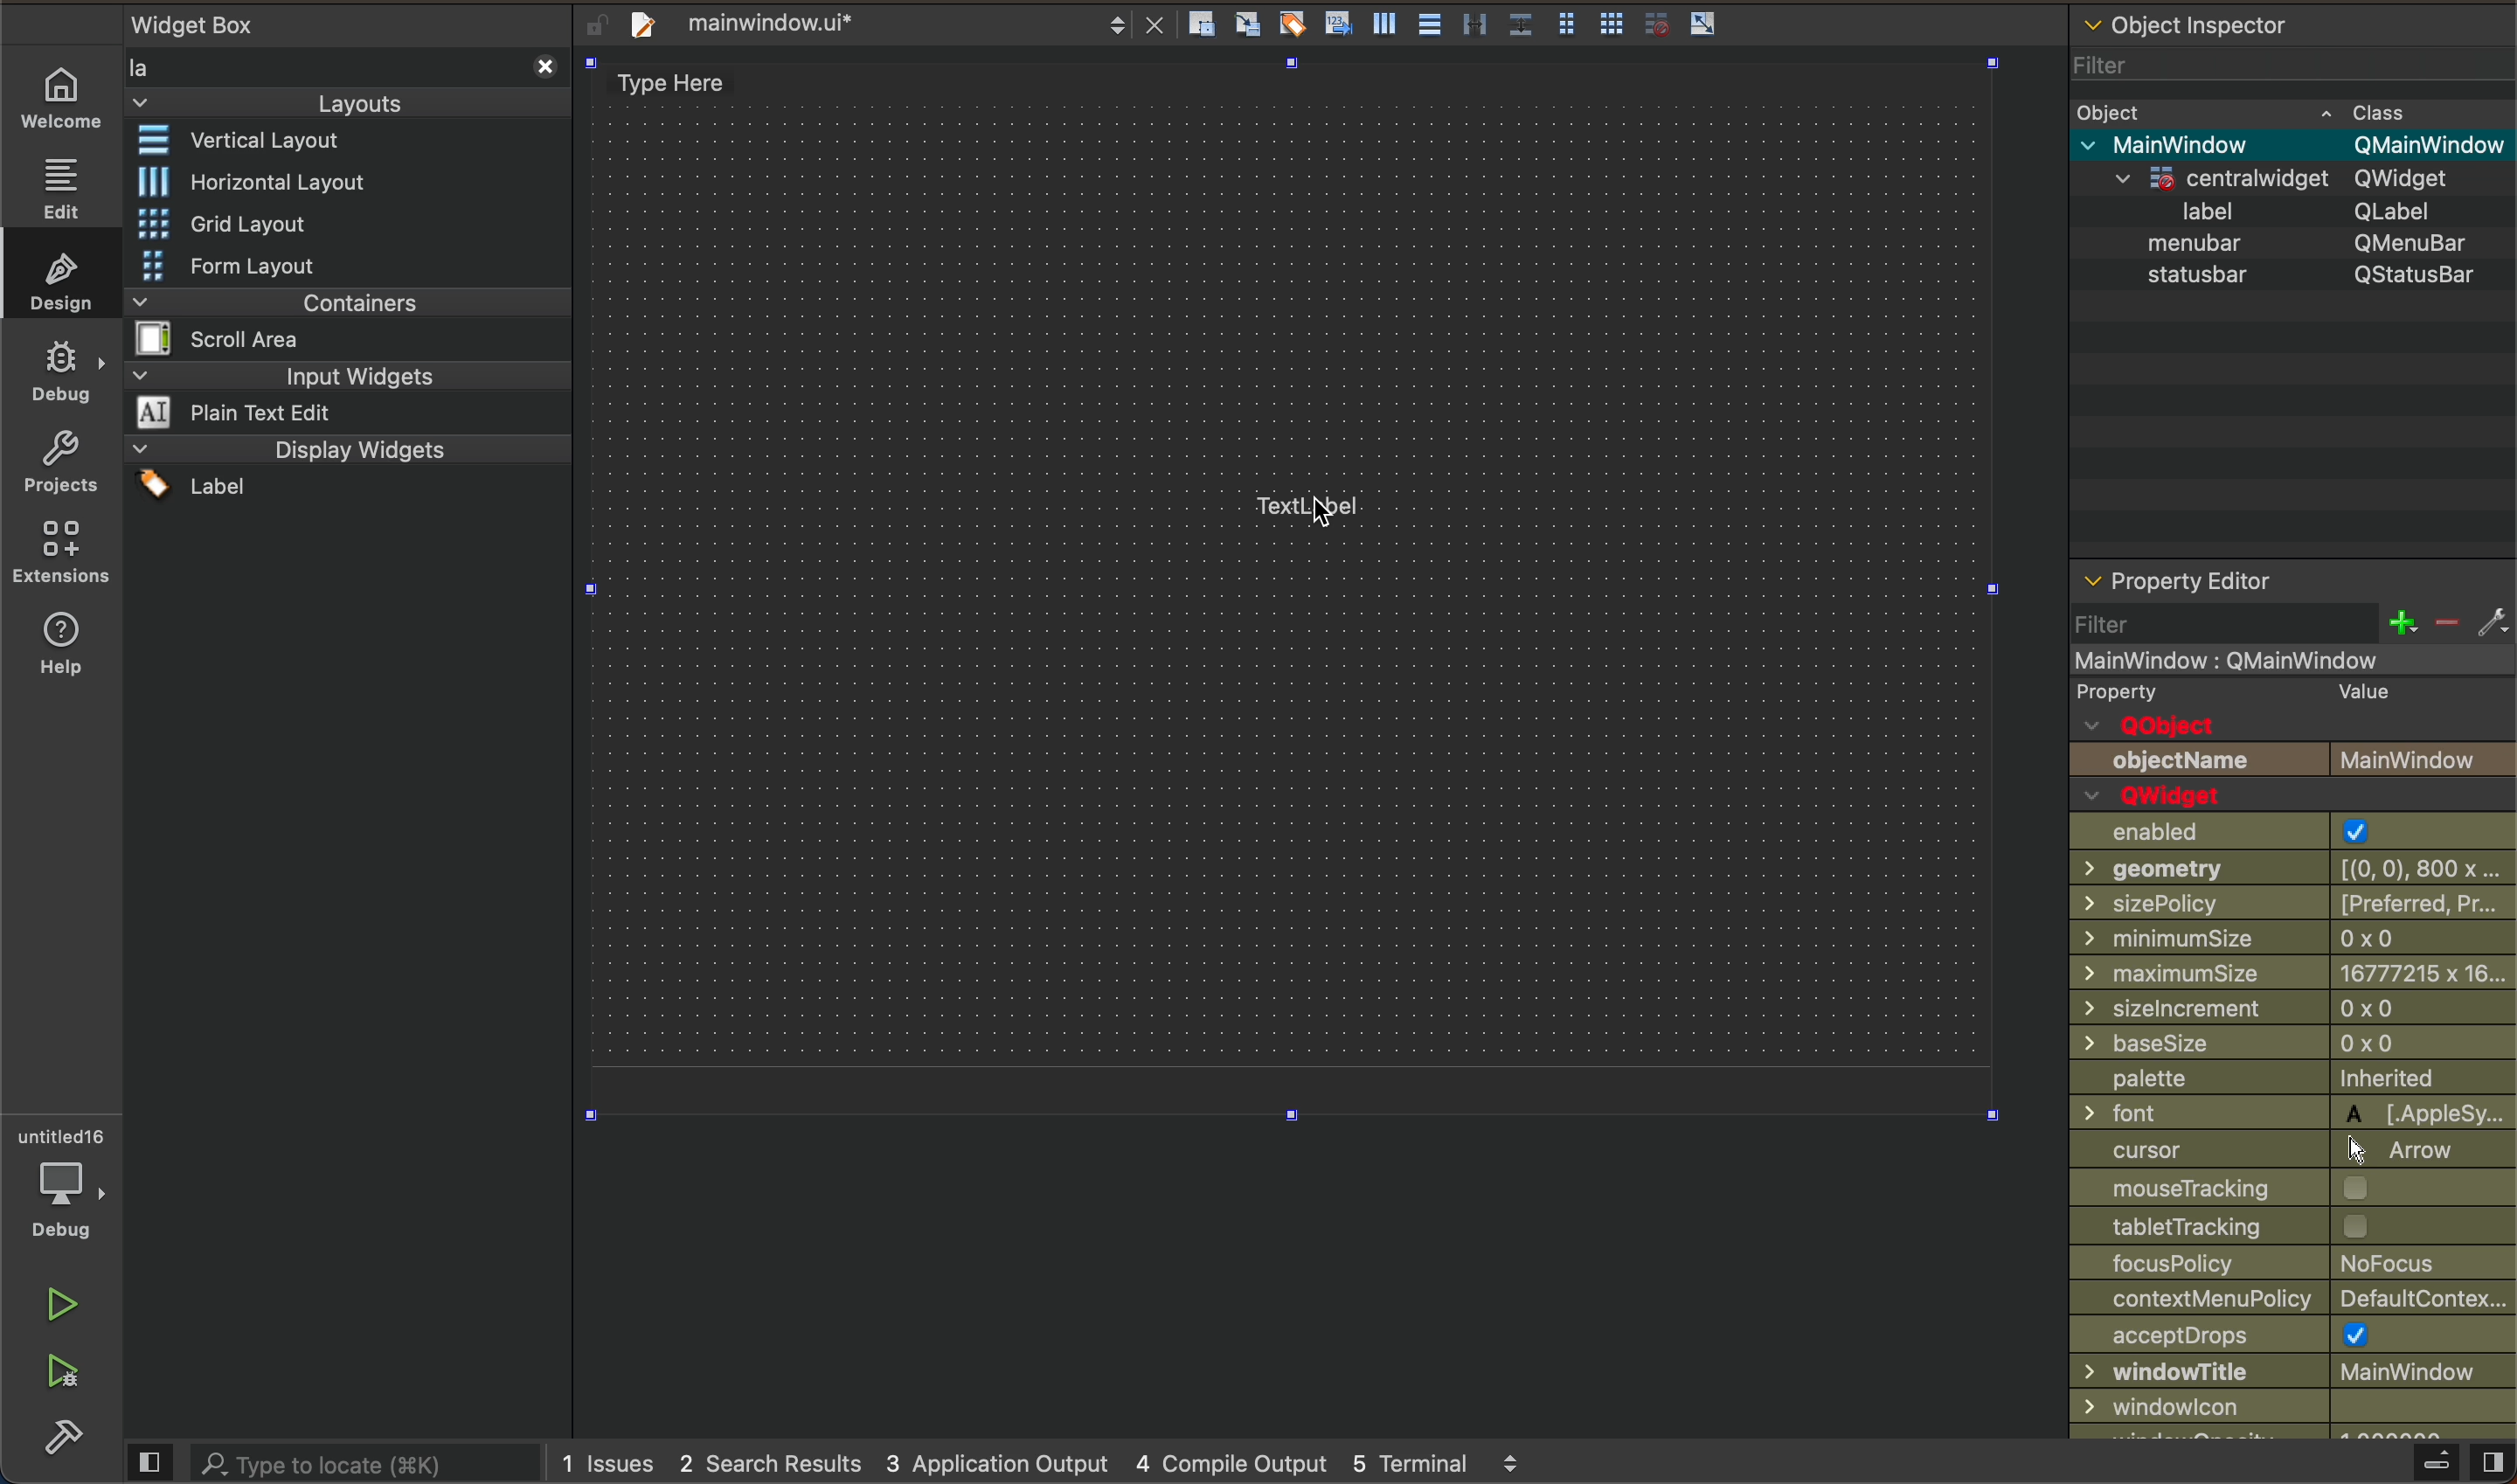  Describe the element at coordinates (1001, 1465) in the screenshot. I see `application output` at that location.